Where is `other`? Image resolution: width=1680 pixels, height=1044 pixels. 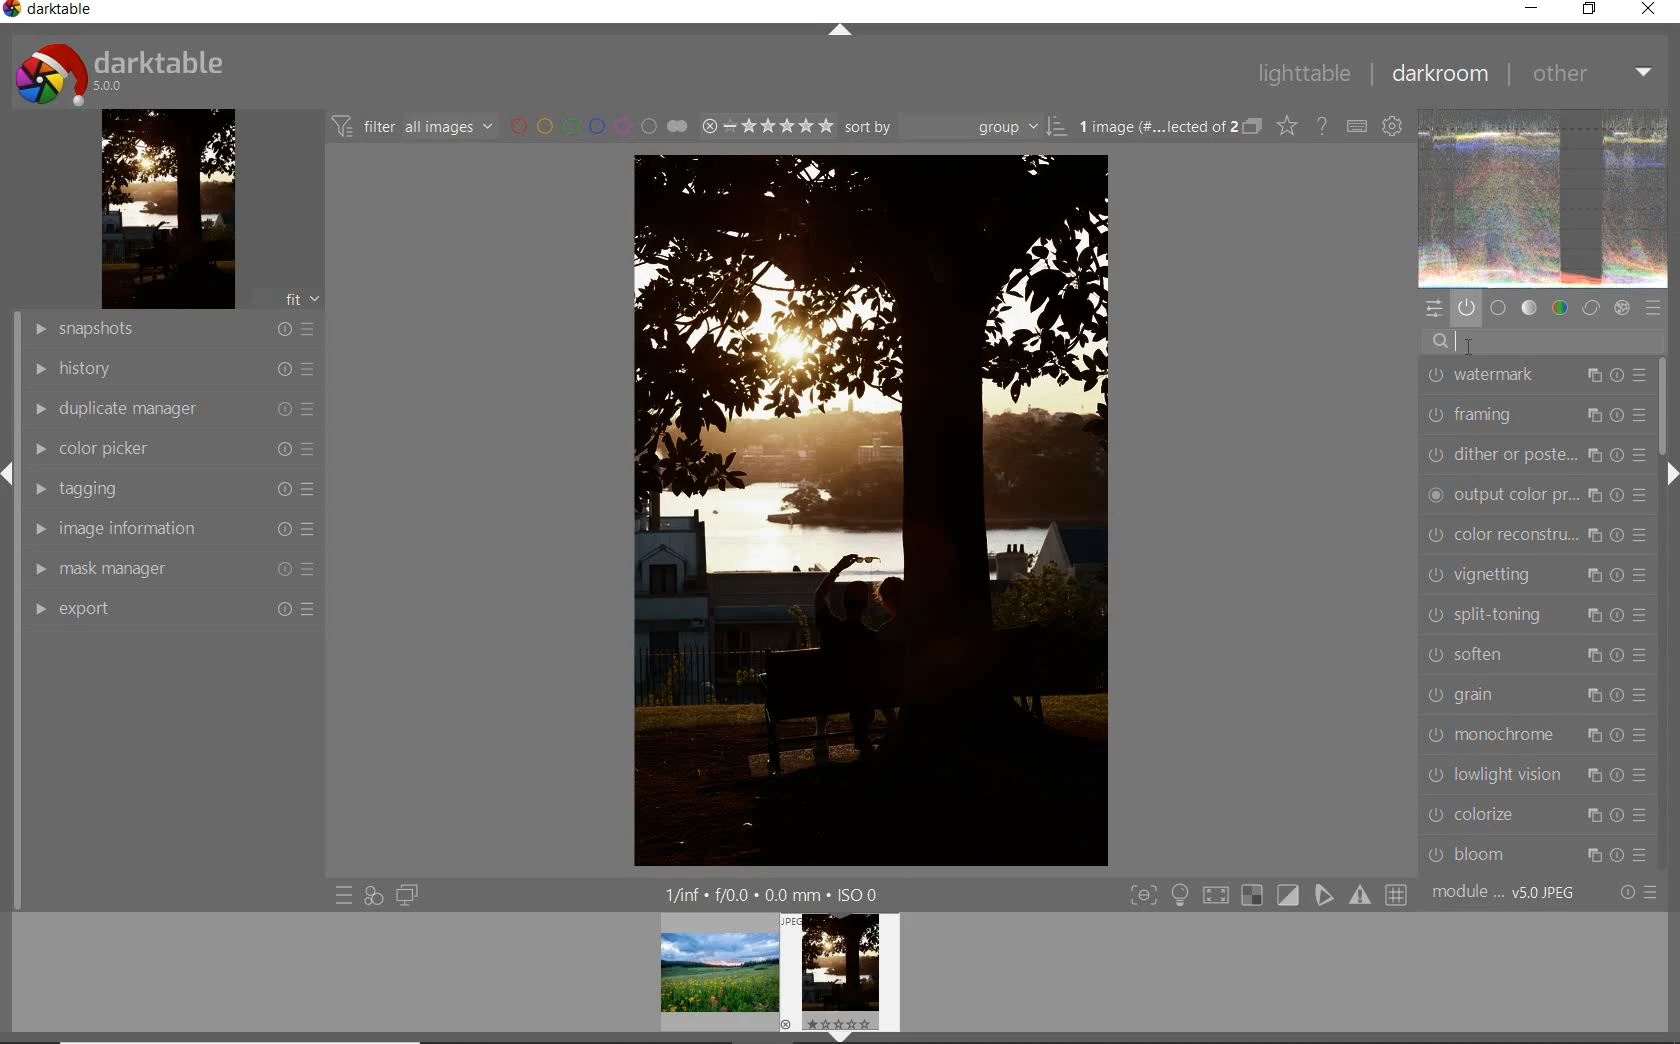 other is located at coordinates (1588, 72).